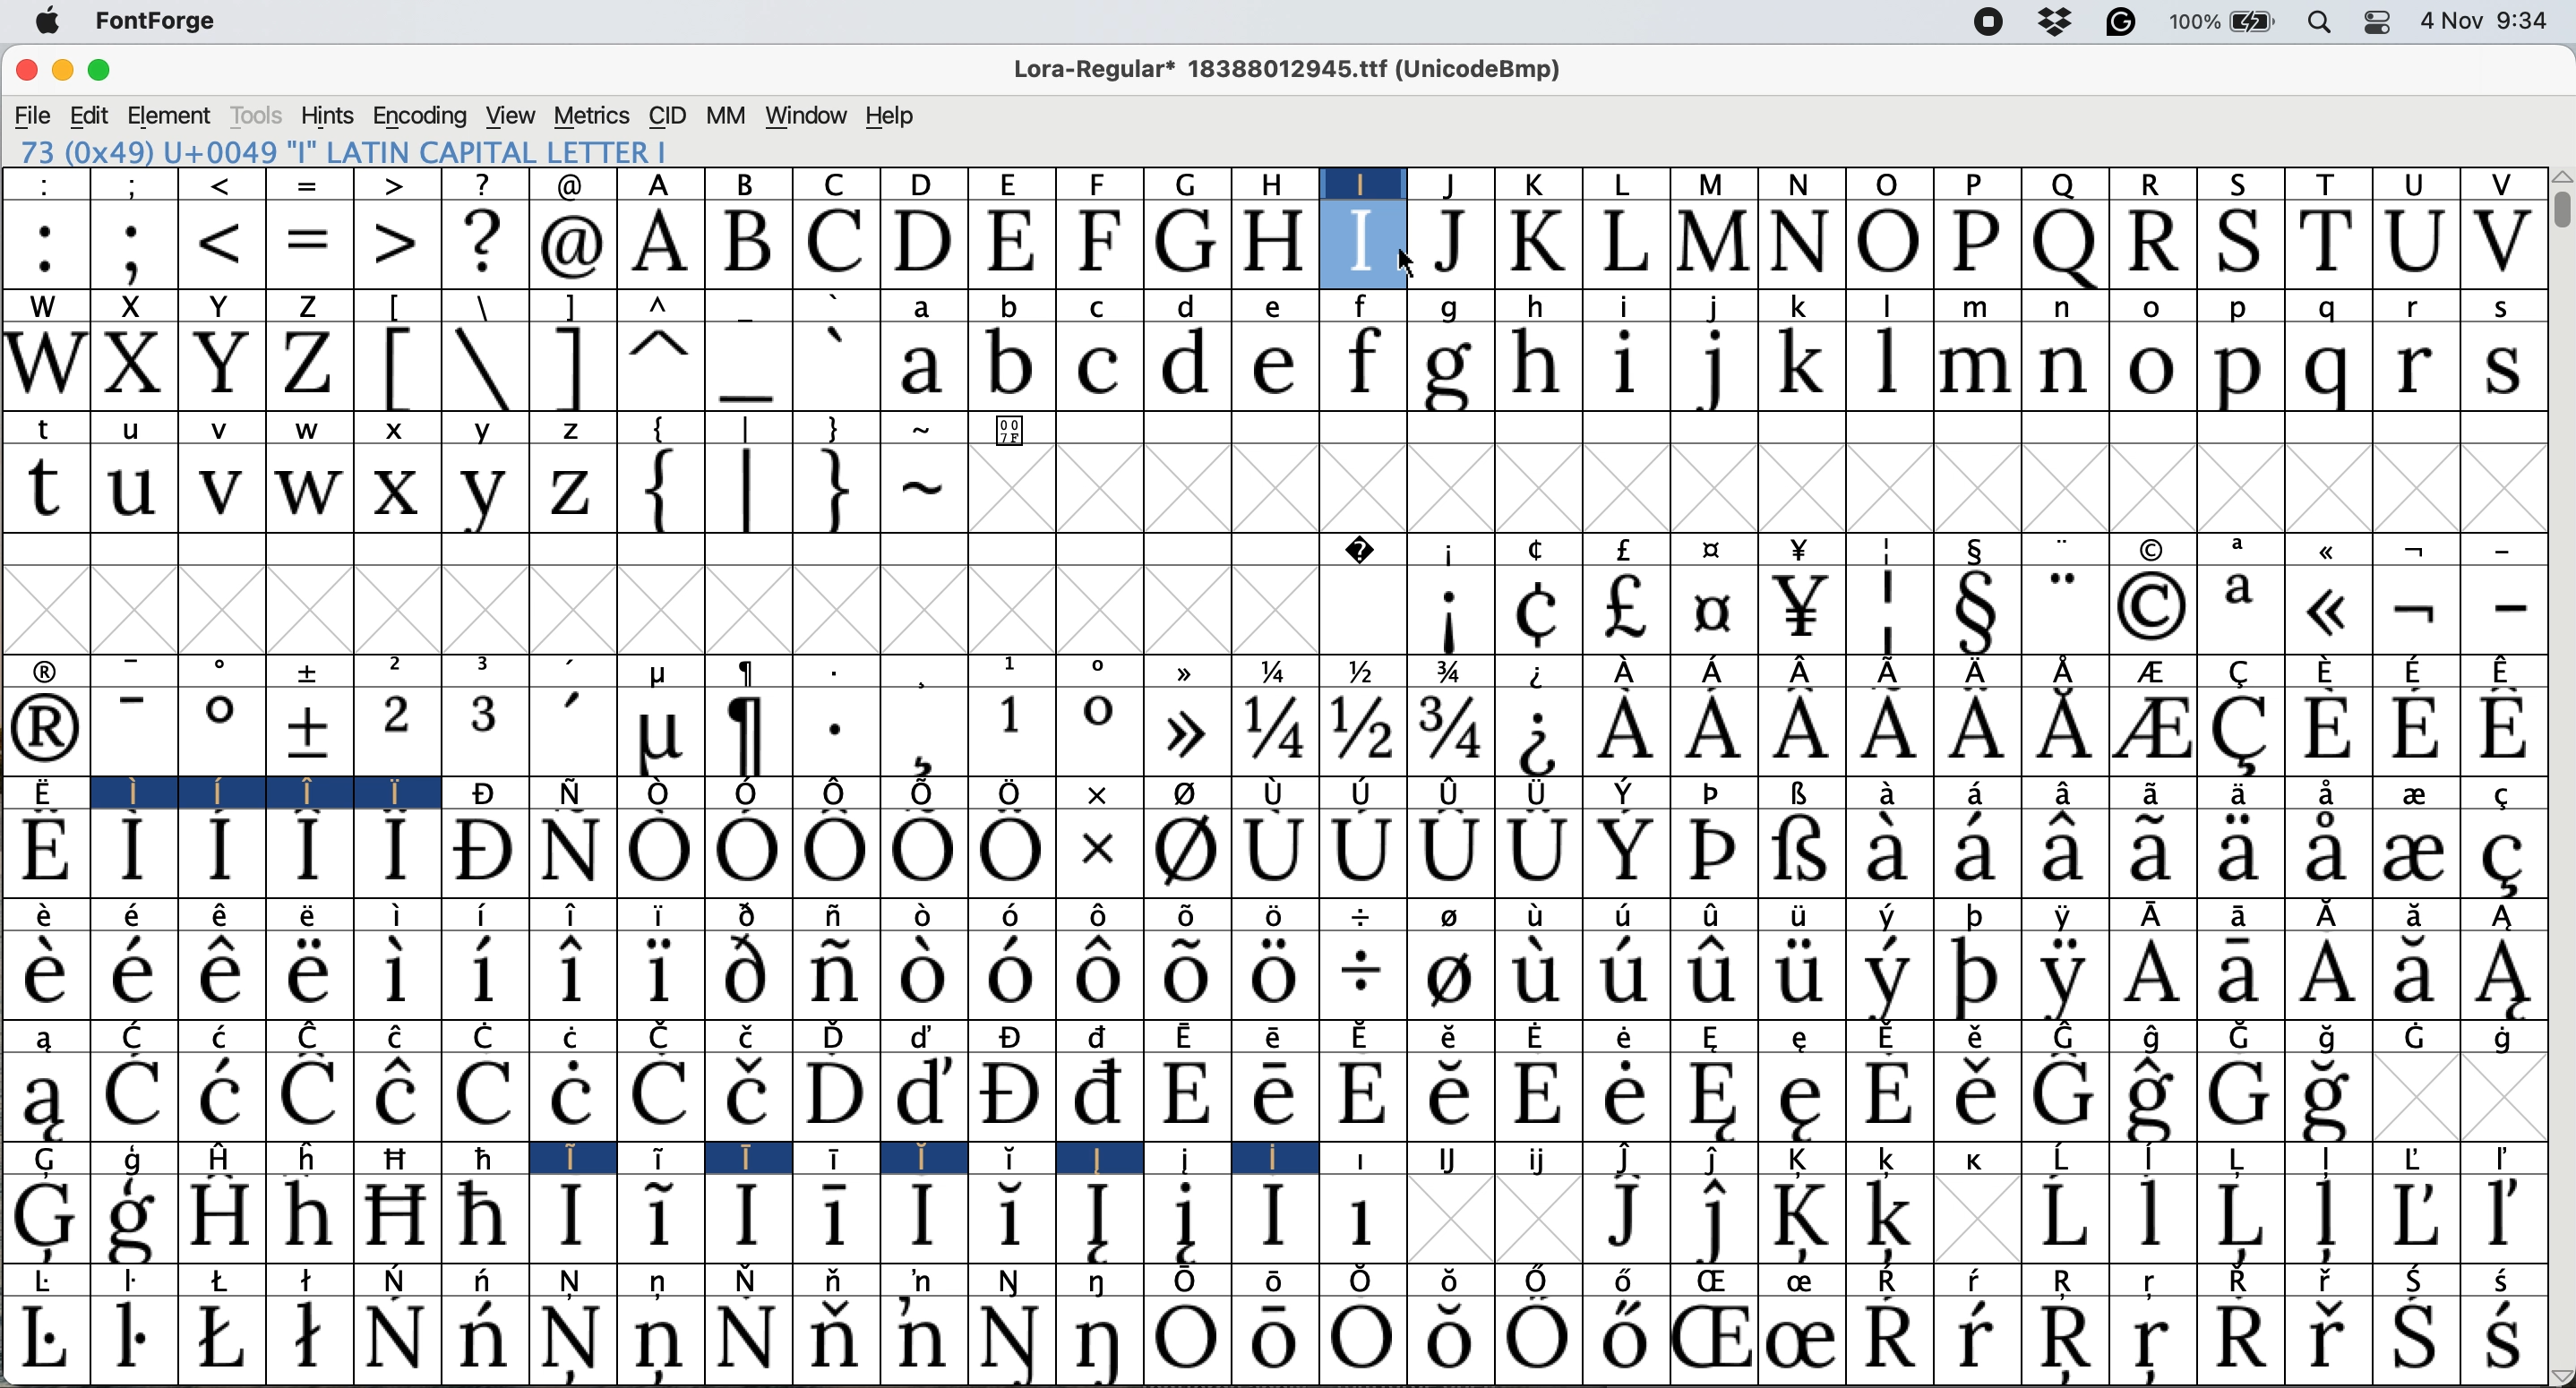 The width and height of the screenshot is (2576, 1388). What do you see at coordinates (835, 976) in the screenshot?
I see `Symbol` at bounding box center [835, 976].